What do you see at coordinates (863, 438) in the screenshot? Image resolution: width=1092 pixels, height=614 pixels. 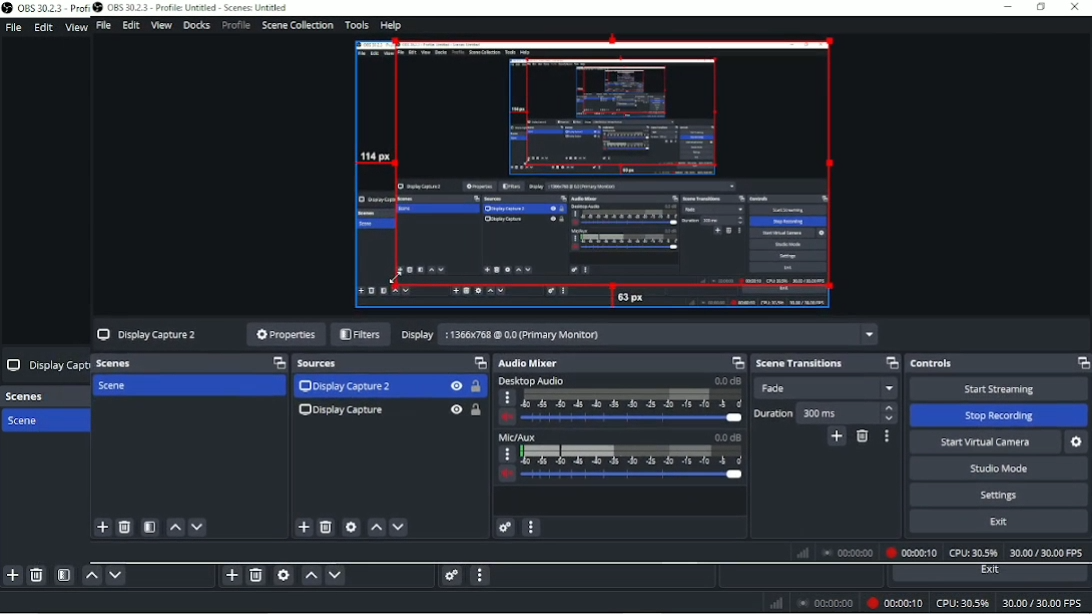 I see `Remove cofigurable transition` at bounding box center [863, 438].